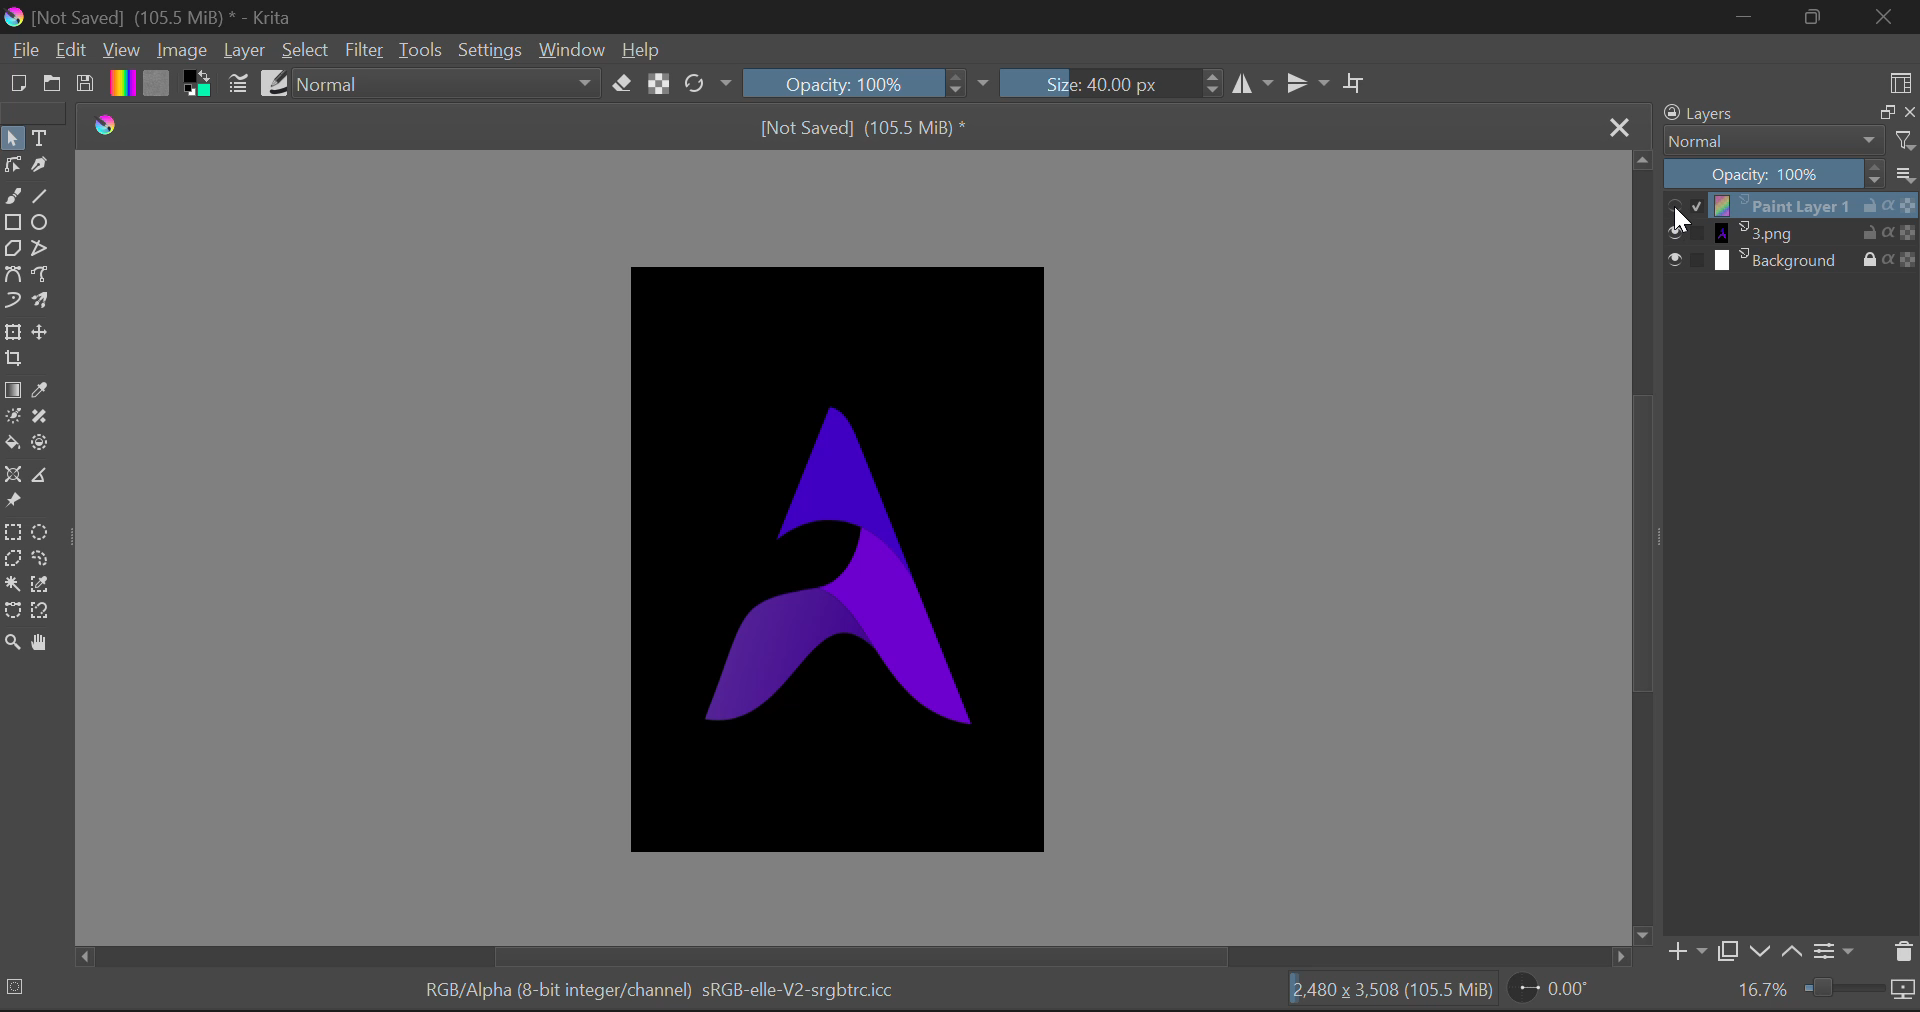 This screenshot has height=1012, width=1920. I want to click on normal, so click(449, 85).